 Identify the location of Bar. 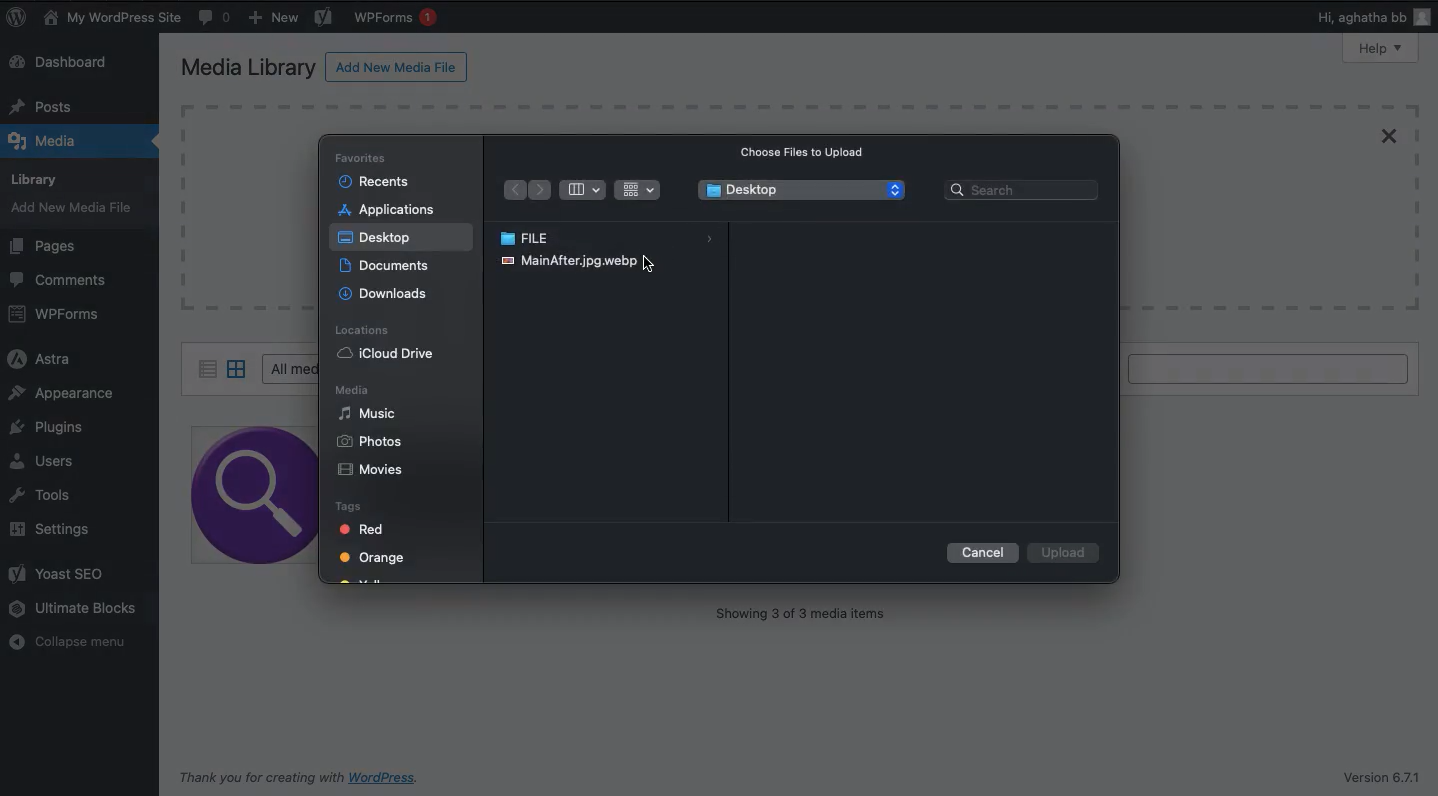
(585, 189).